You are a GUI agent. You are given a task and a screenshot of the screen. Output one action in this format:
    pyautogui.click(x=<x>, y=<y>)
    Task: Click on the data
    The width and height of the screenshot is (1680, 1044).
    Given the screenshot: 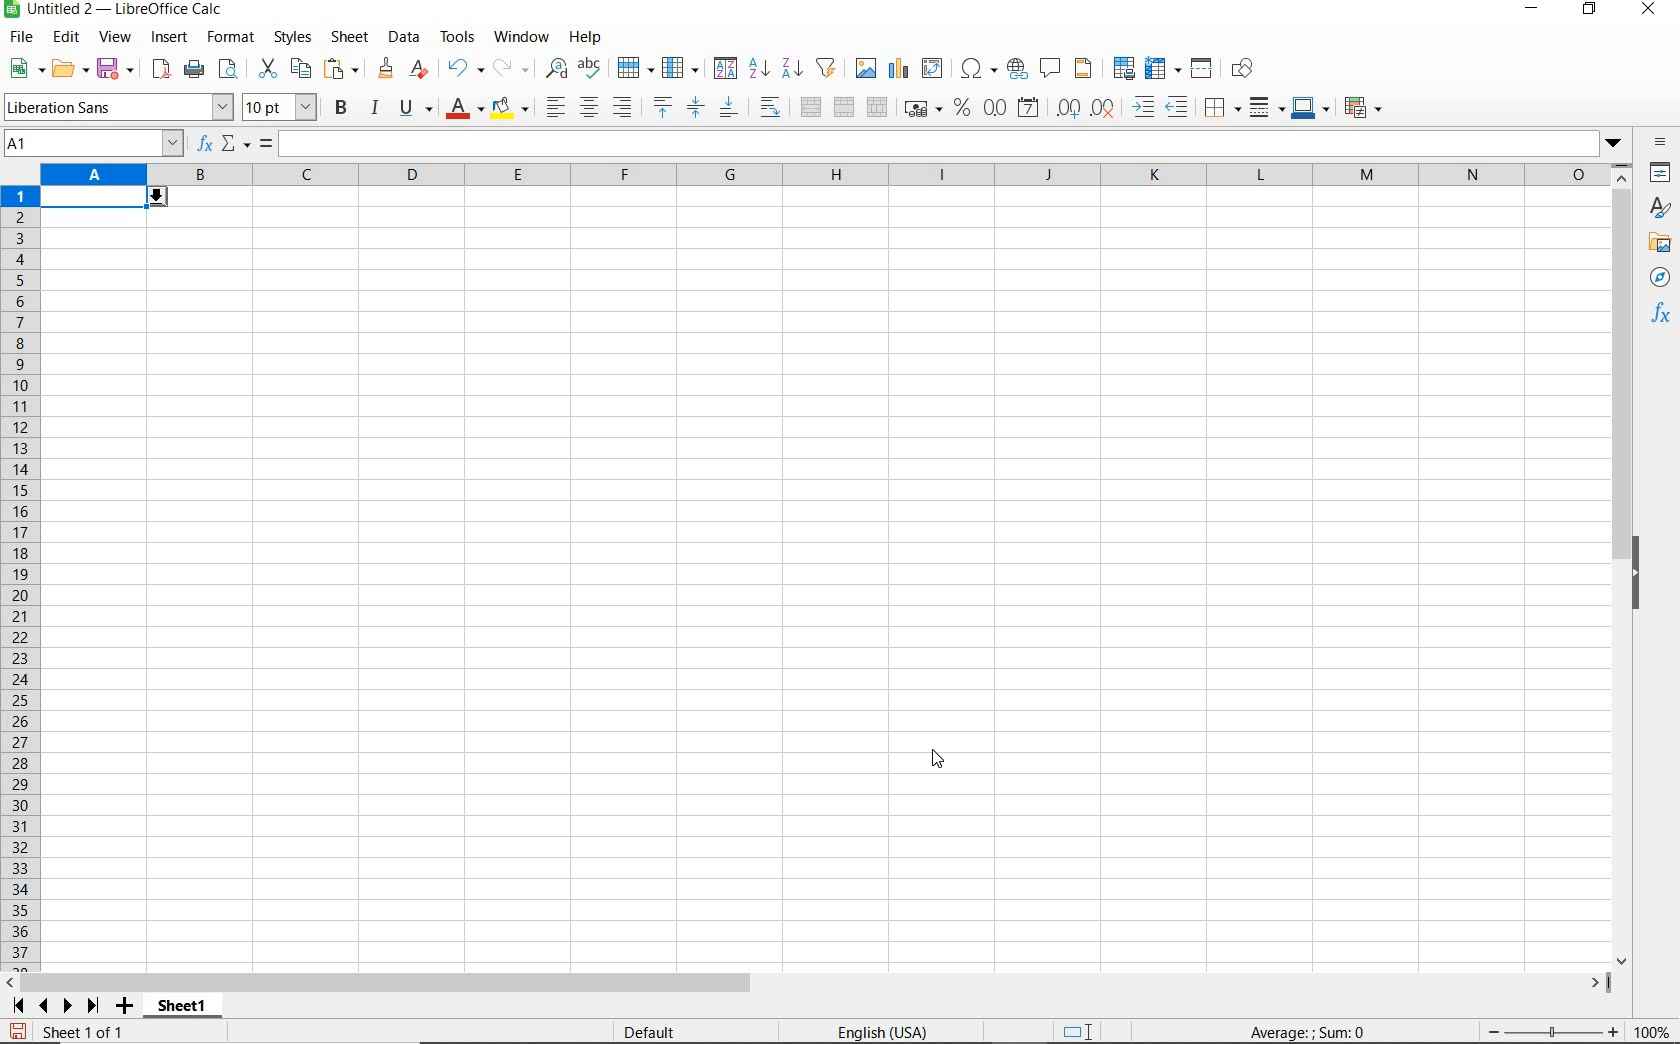 What is the action you would take?
    pyautogui.click(x=403, y=36)
    